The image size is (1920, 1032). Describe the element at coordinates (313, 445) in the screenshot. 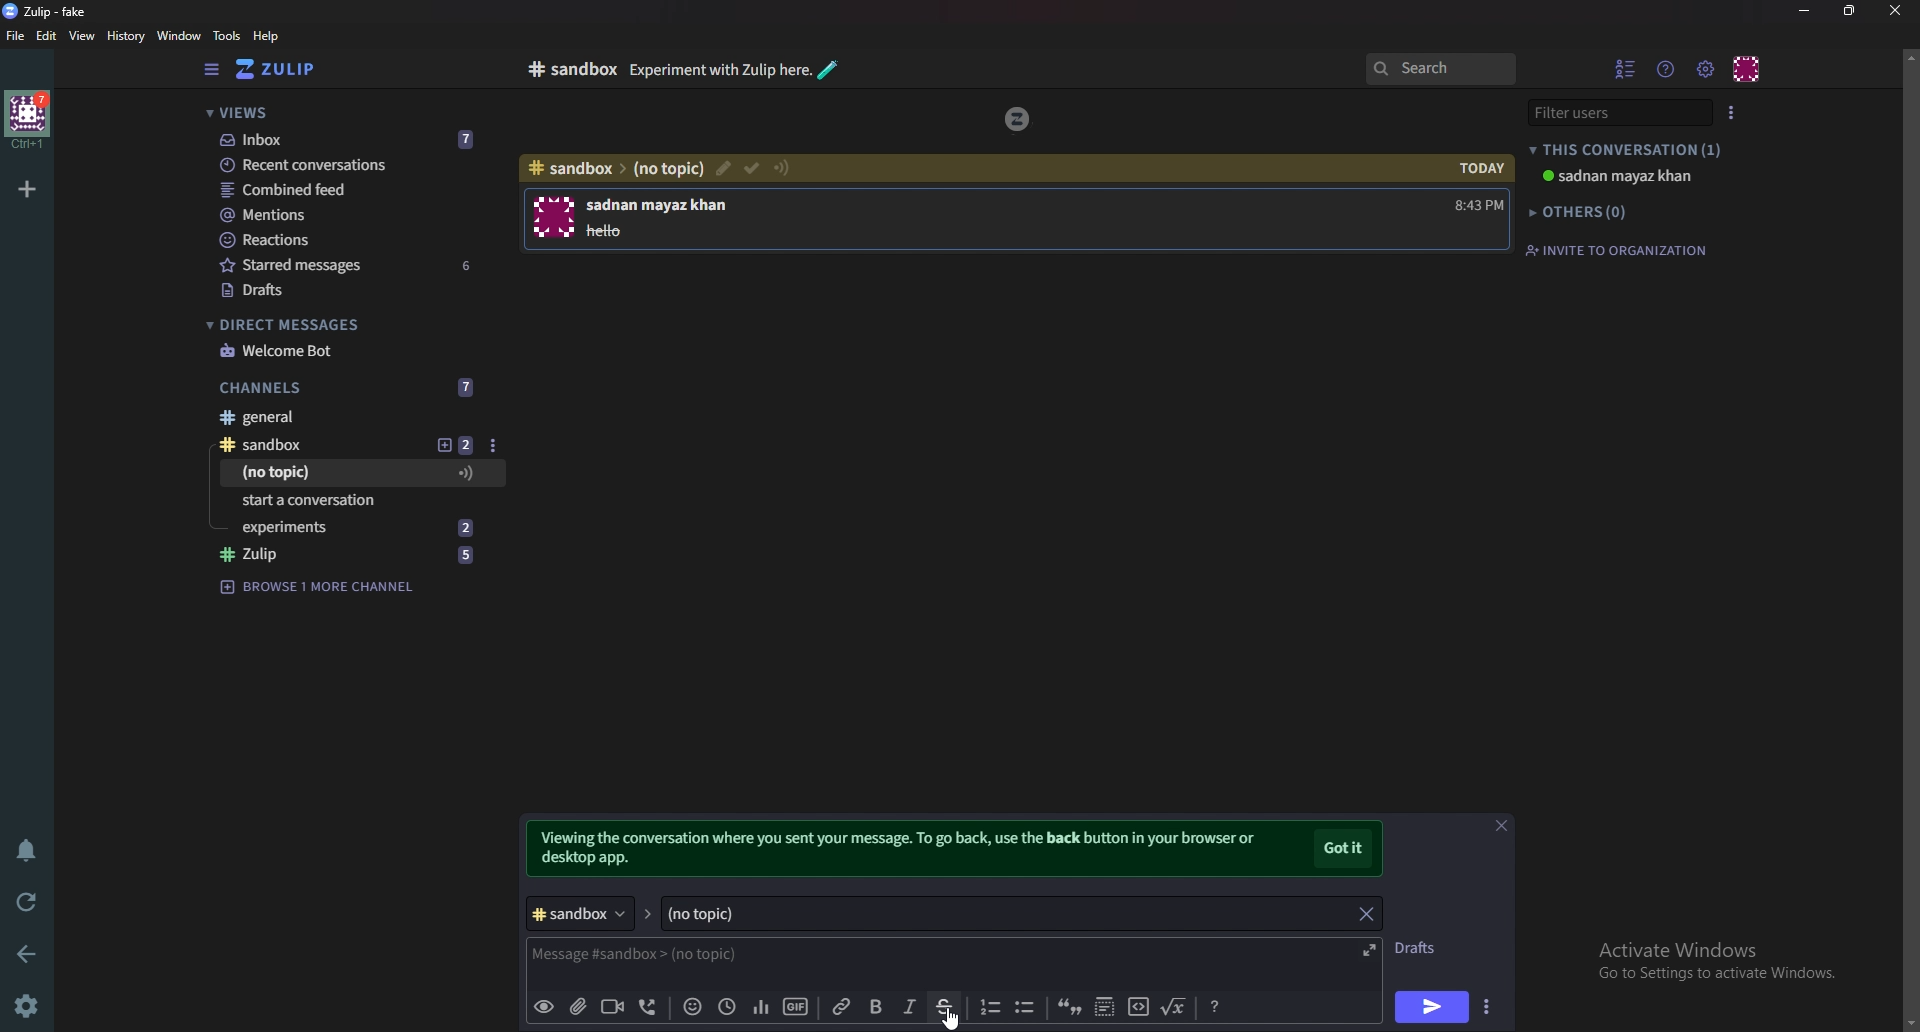

I see `sandbox` at that location.